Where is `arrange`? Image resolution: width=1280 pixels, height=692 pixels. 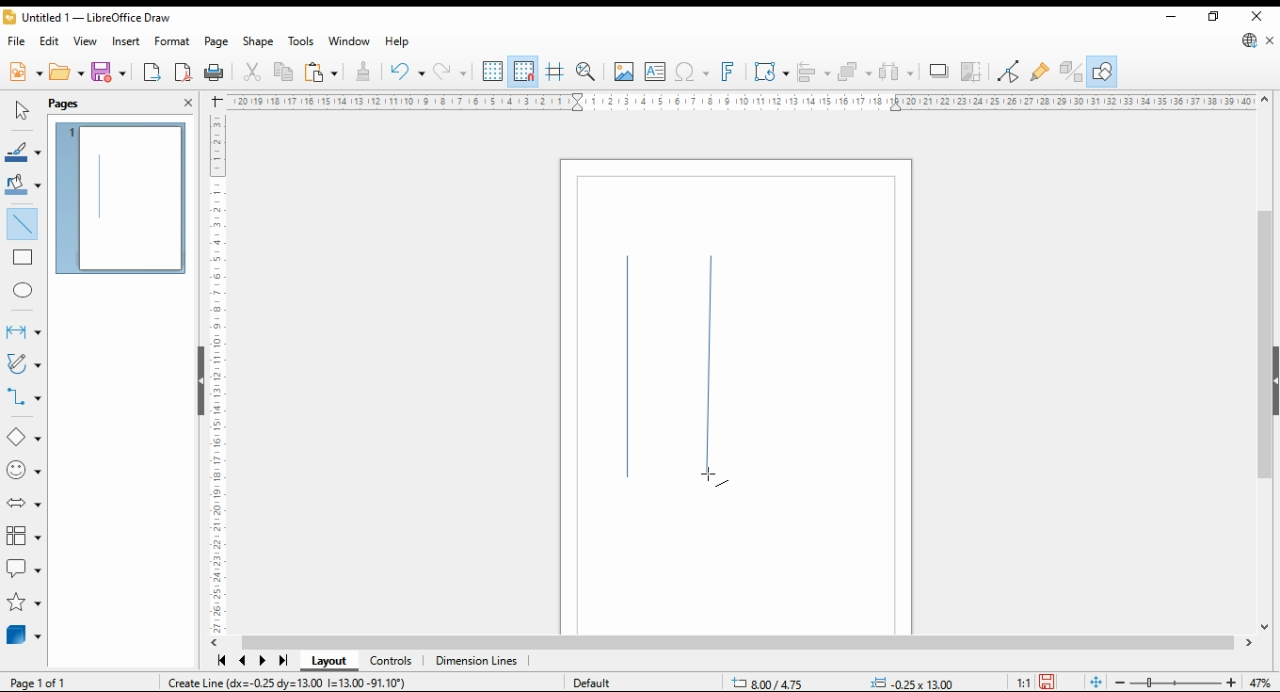 arrange is located at coordinates (855, 71).